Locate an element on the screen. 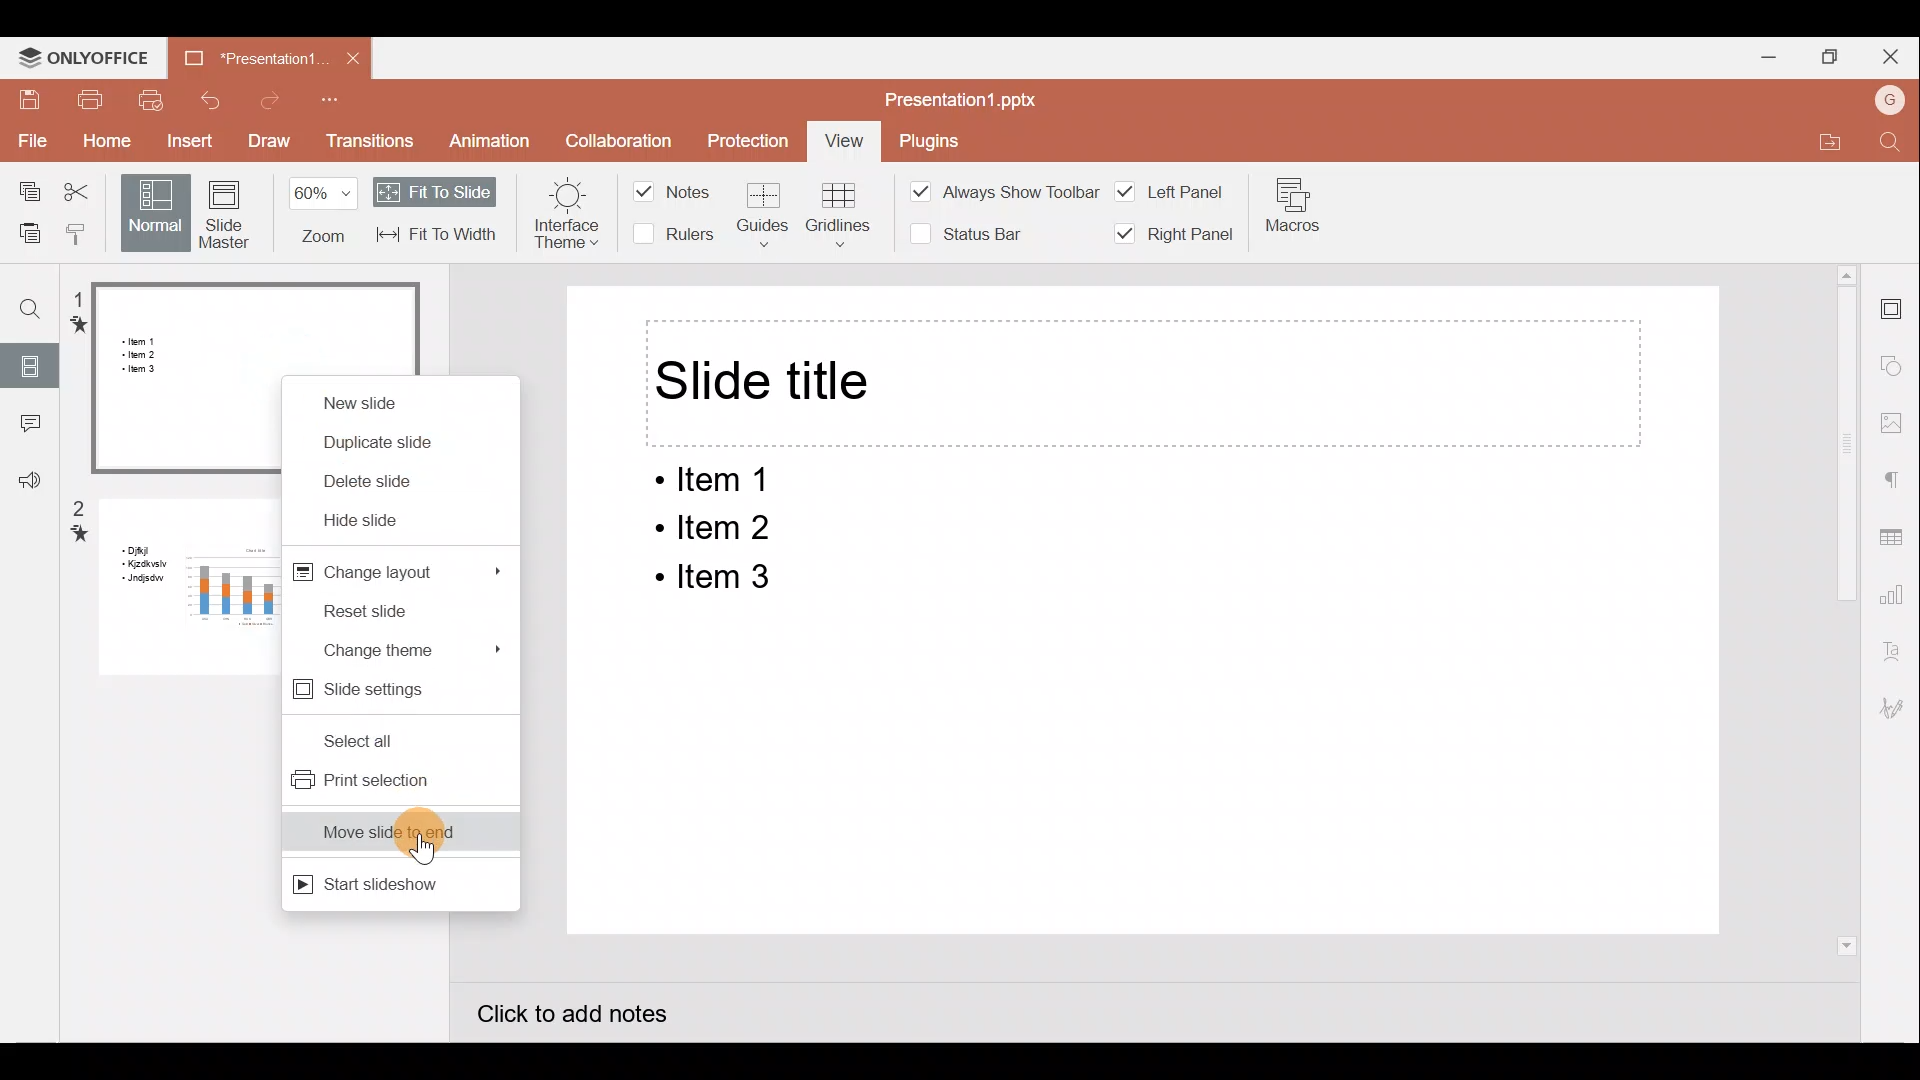 The height and width of the screenshot is (1080, 1920). Close is located at coordinates (1890, 59).